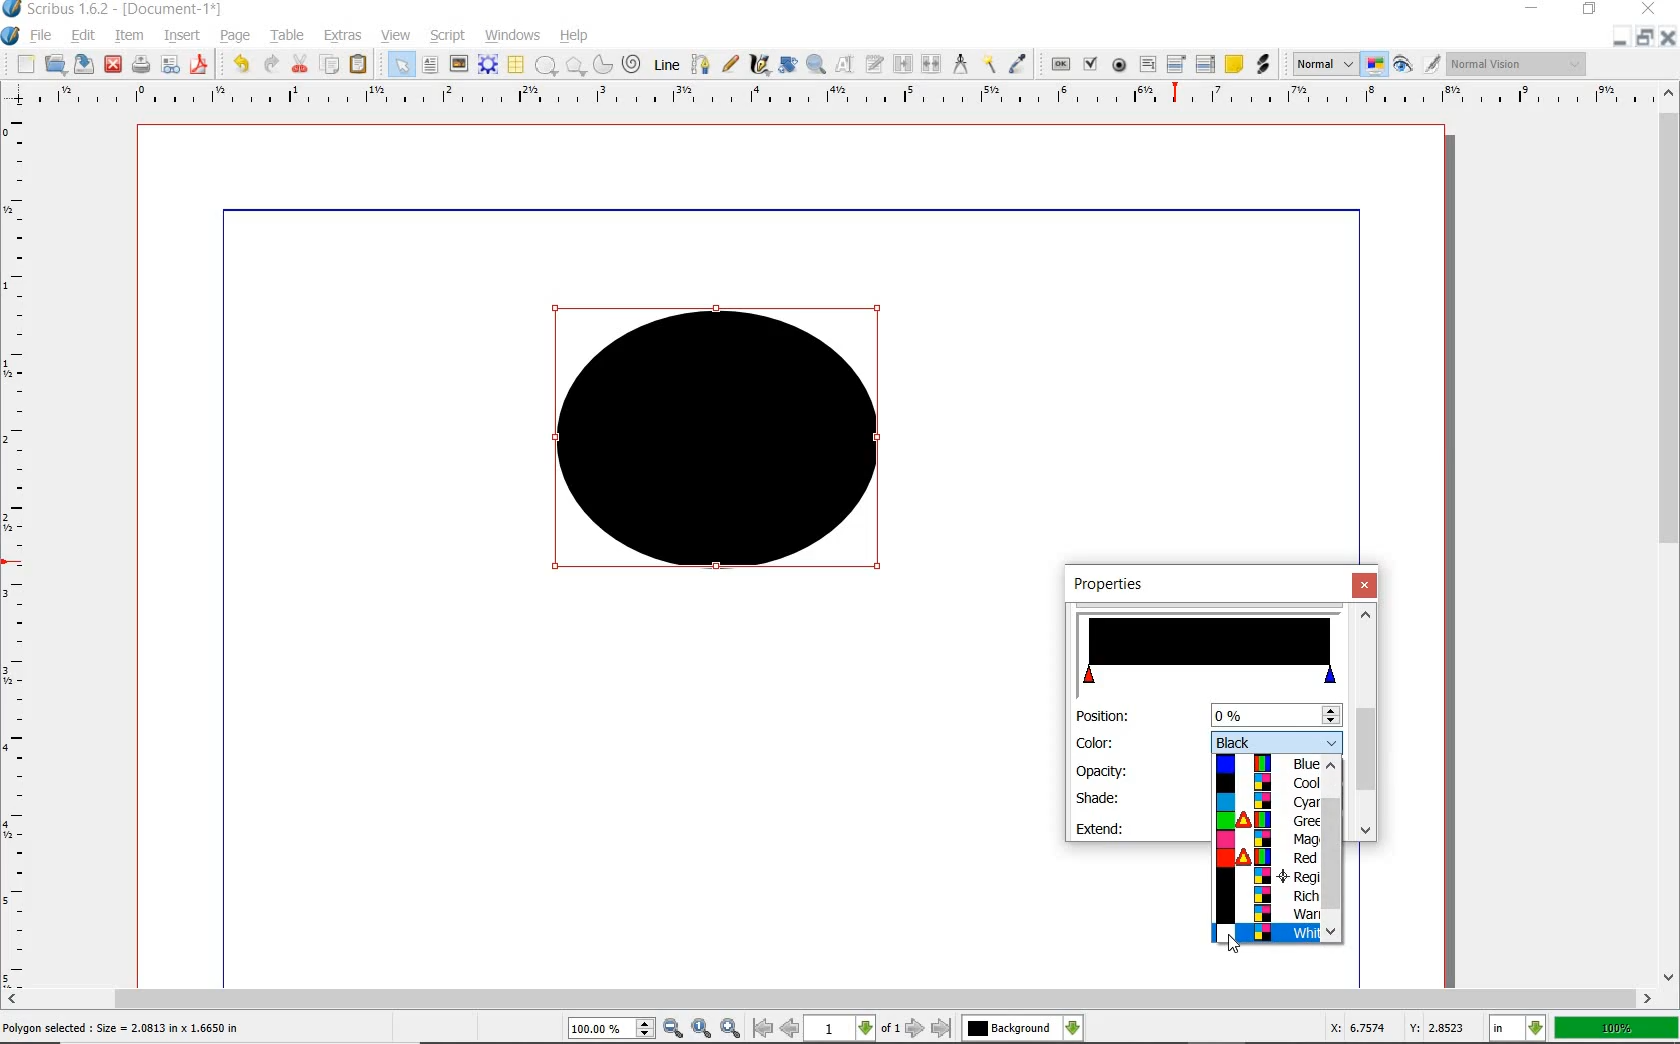  Describe the element at coordinates (1233, 63) in the screenshot. I see `TEXT ANNOATATION` at that location.